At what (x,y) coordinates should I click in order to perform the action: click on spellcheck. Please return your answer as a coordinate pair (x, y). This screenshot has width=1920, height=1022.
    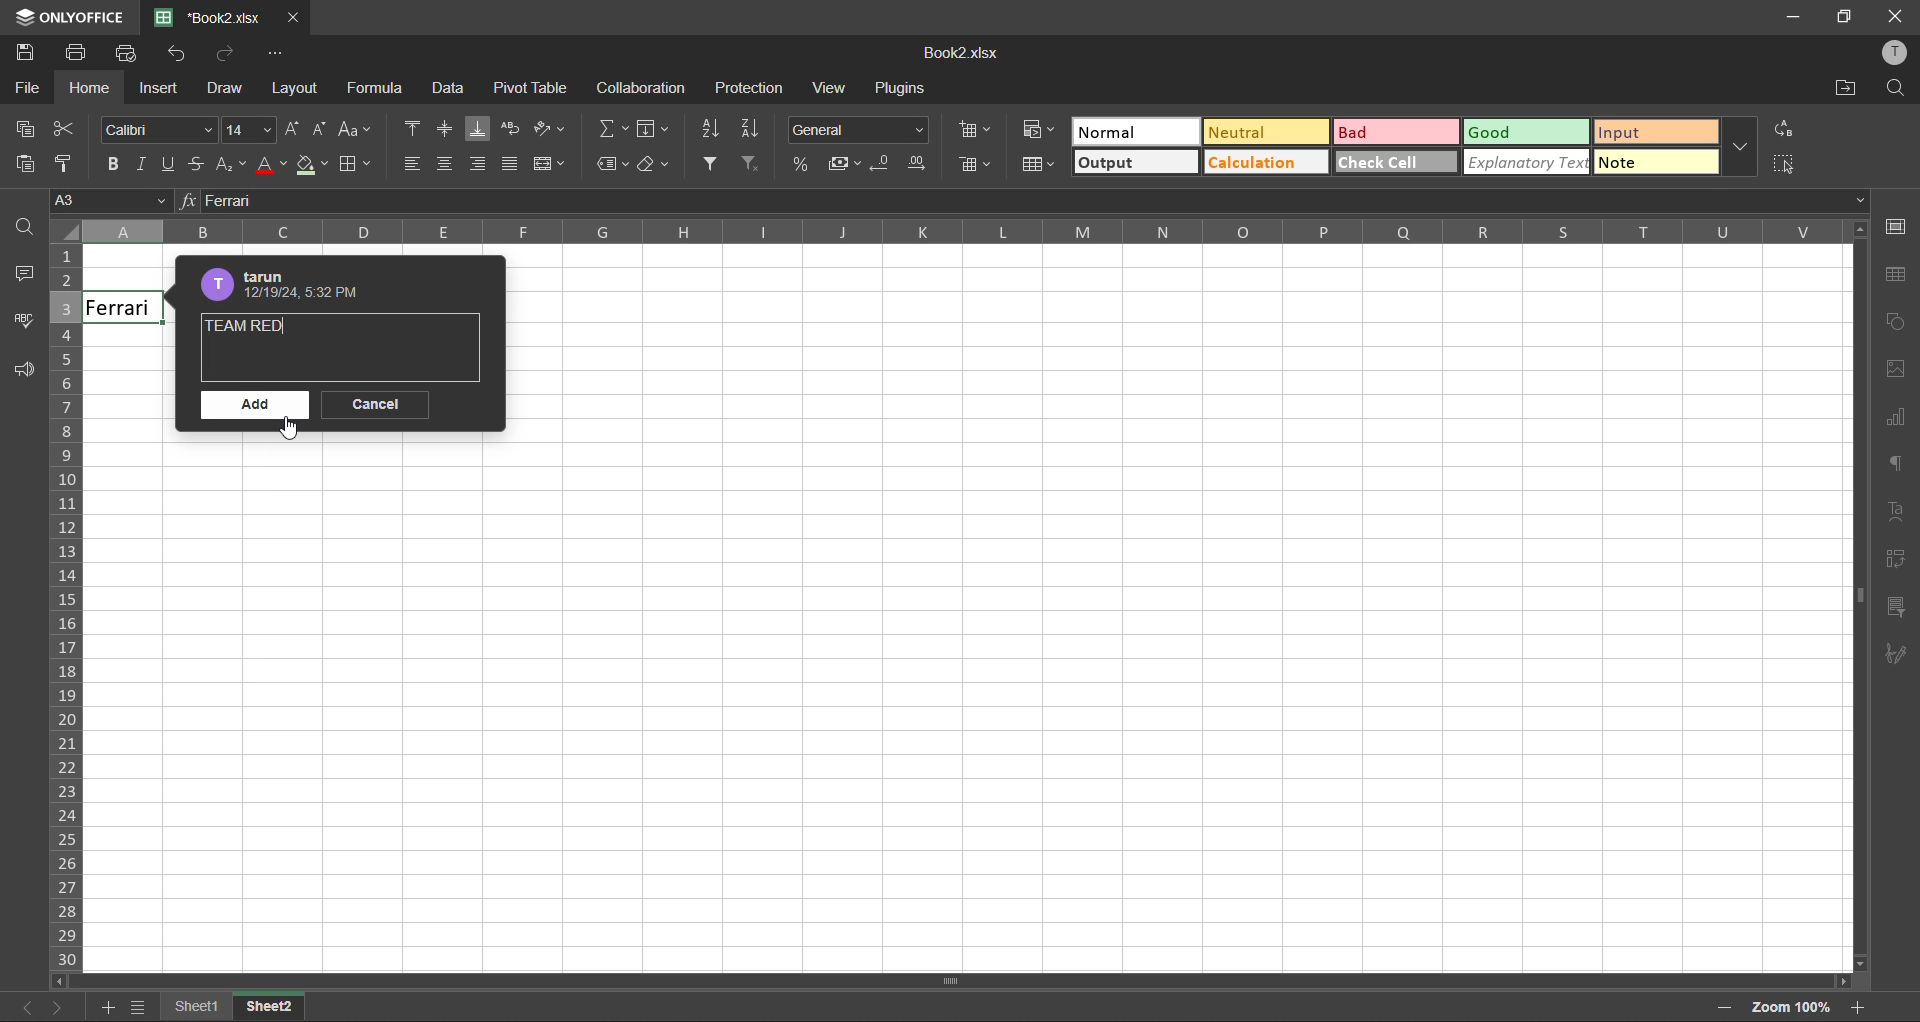
    Looking at the image, I should click on (25, 324).